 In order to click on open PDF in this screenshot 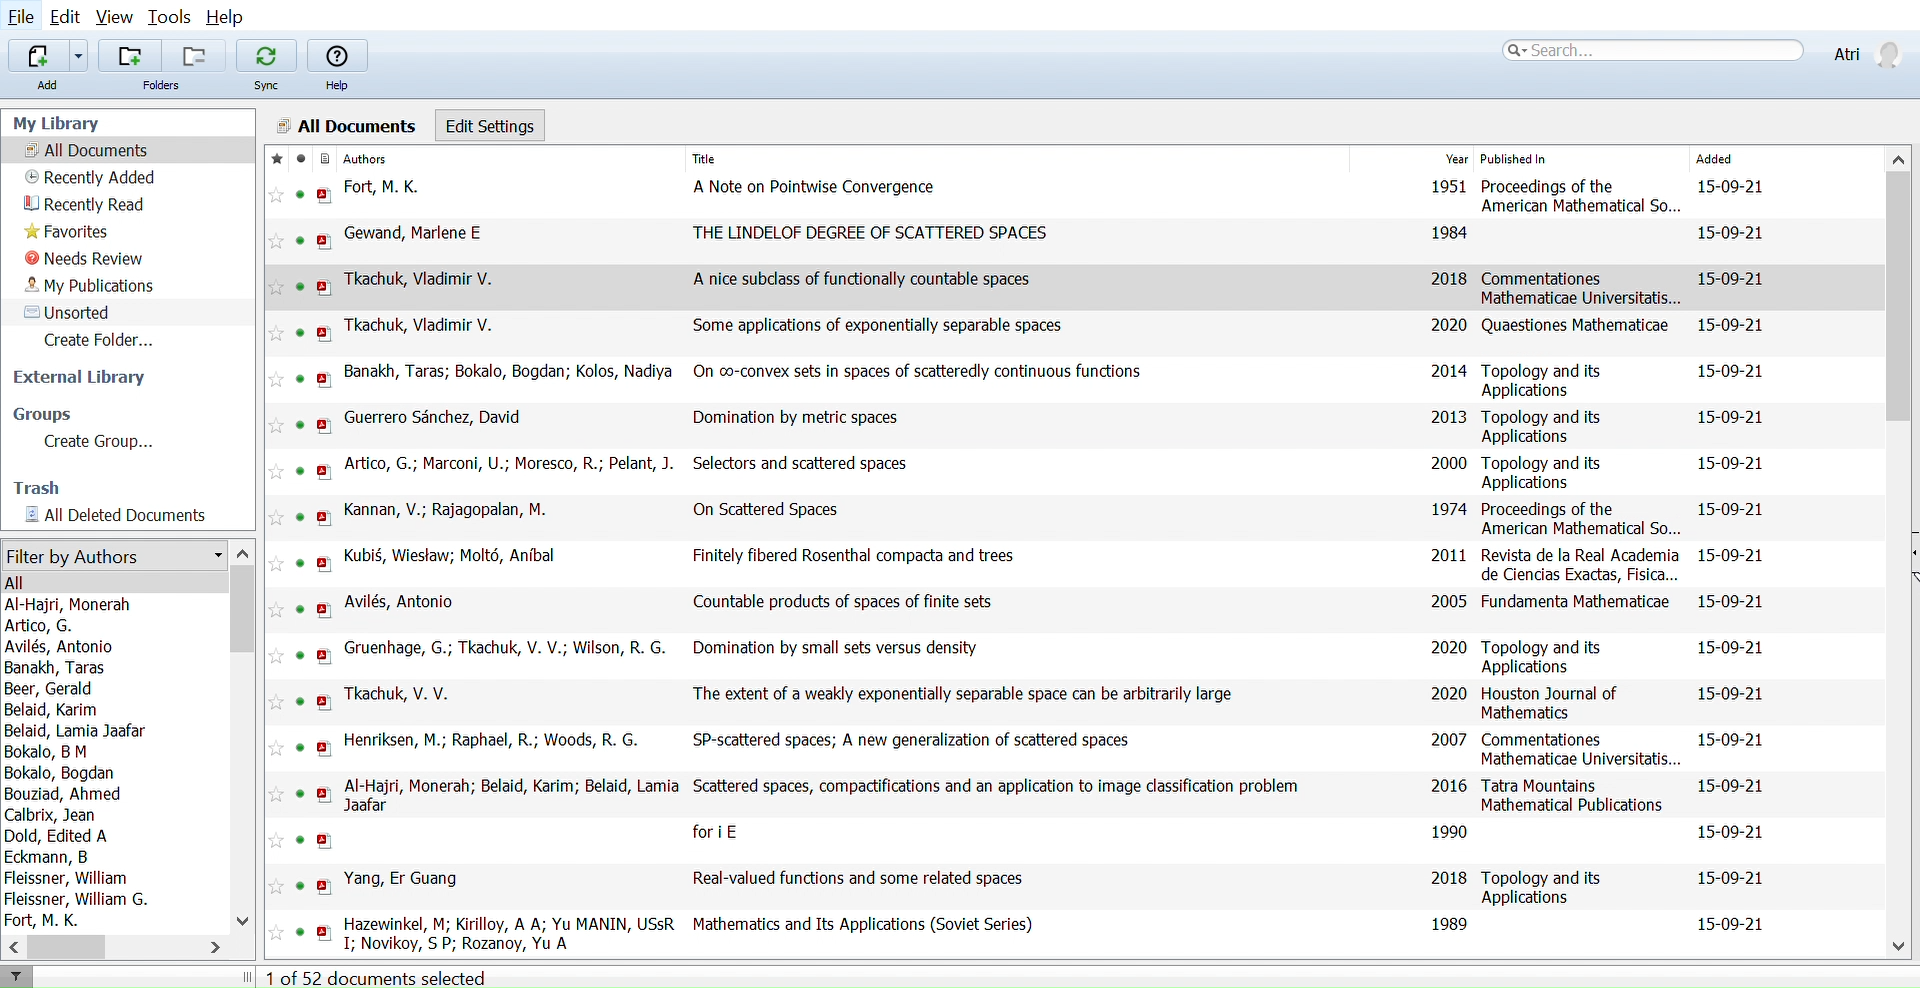, I will do `click(325, 795)`.